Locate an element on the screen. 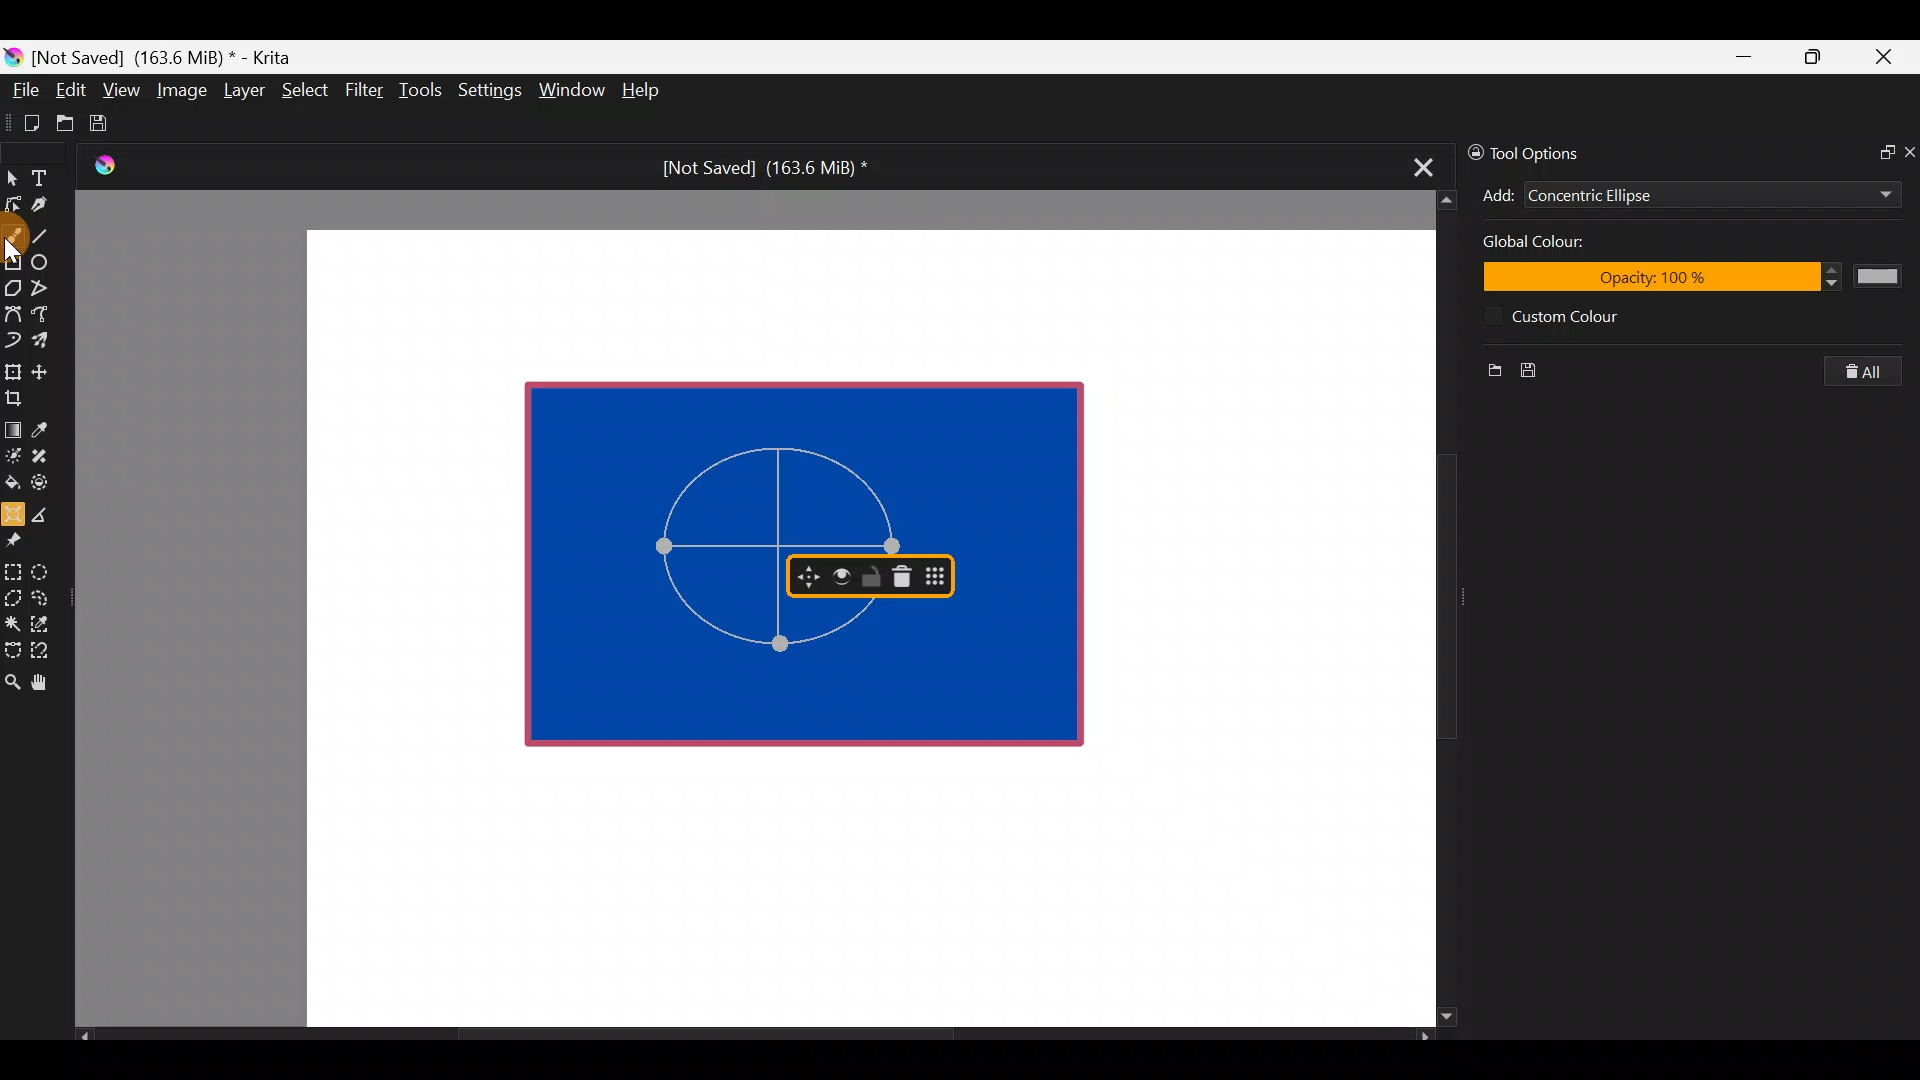  Layer is located at coordinates (242, 95).